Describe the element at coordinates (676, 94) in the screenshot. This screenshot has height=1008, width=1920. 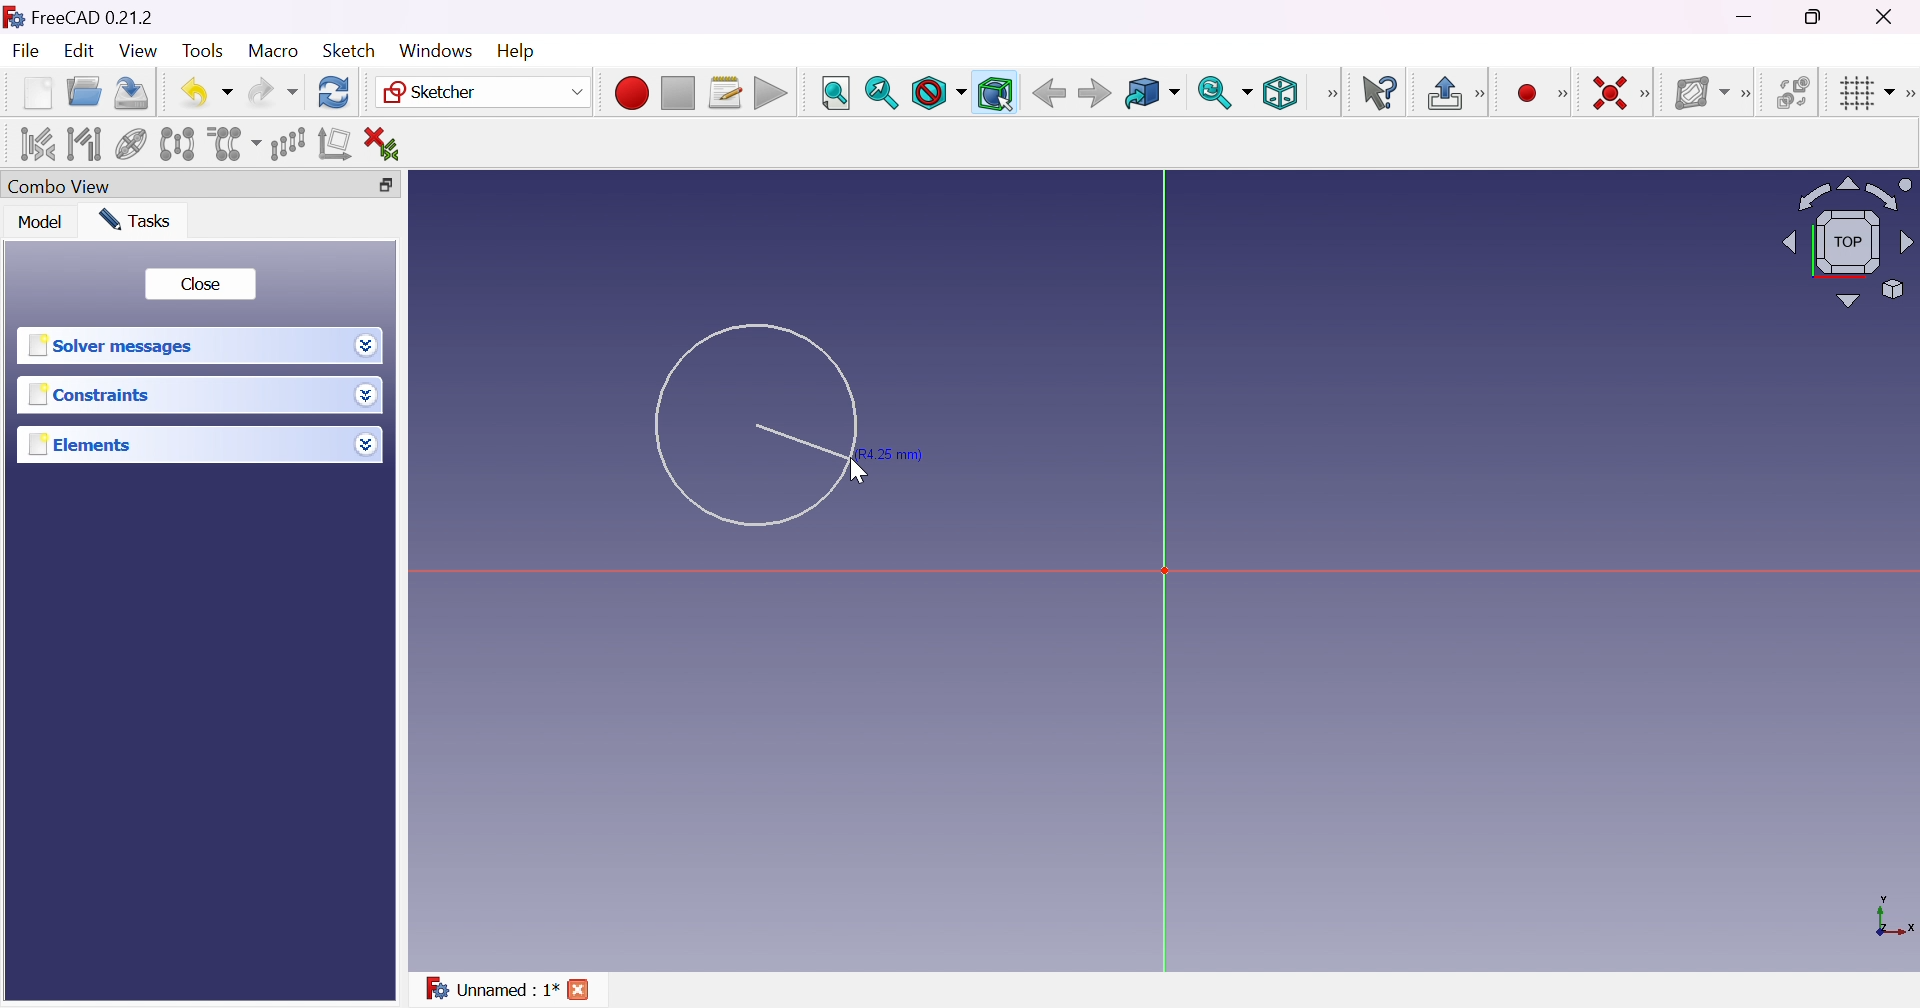
I see `Stop macro recording` at that location.